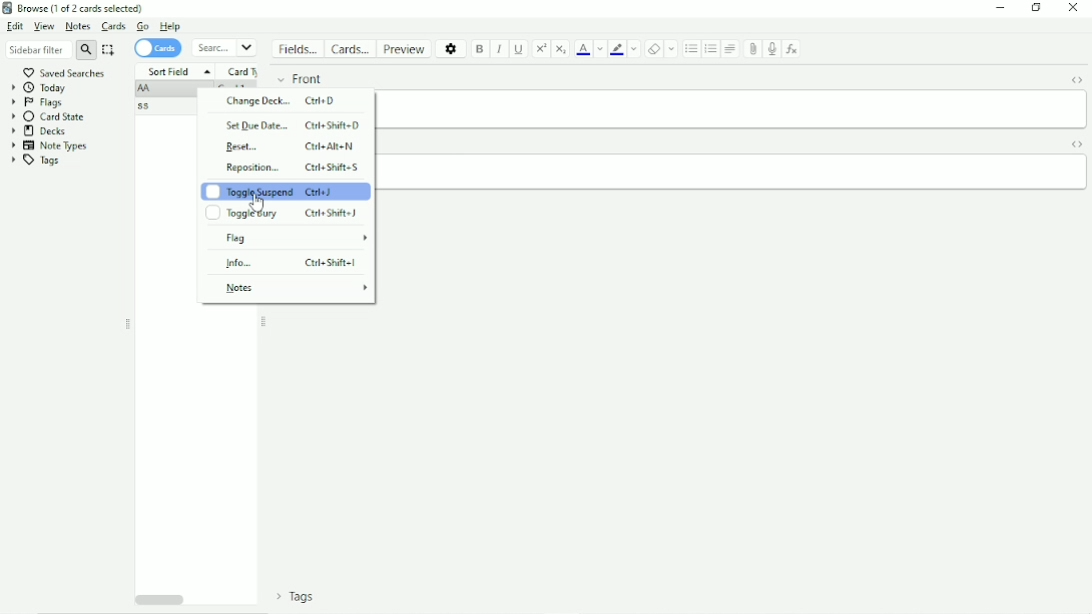  What do you see at coordinates (241, 71) in the screenshot?
I see `Card Type` at bounding box center [241, 71].